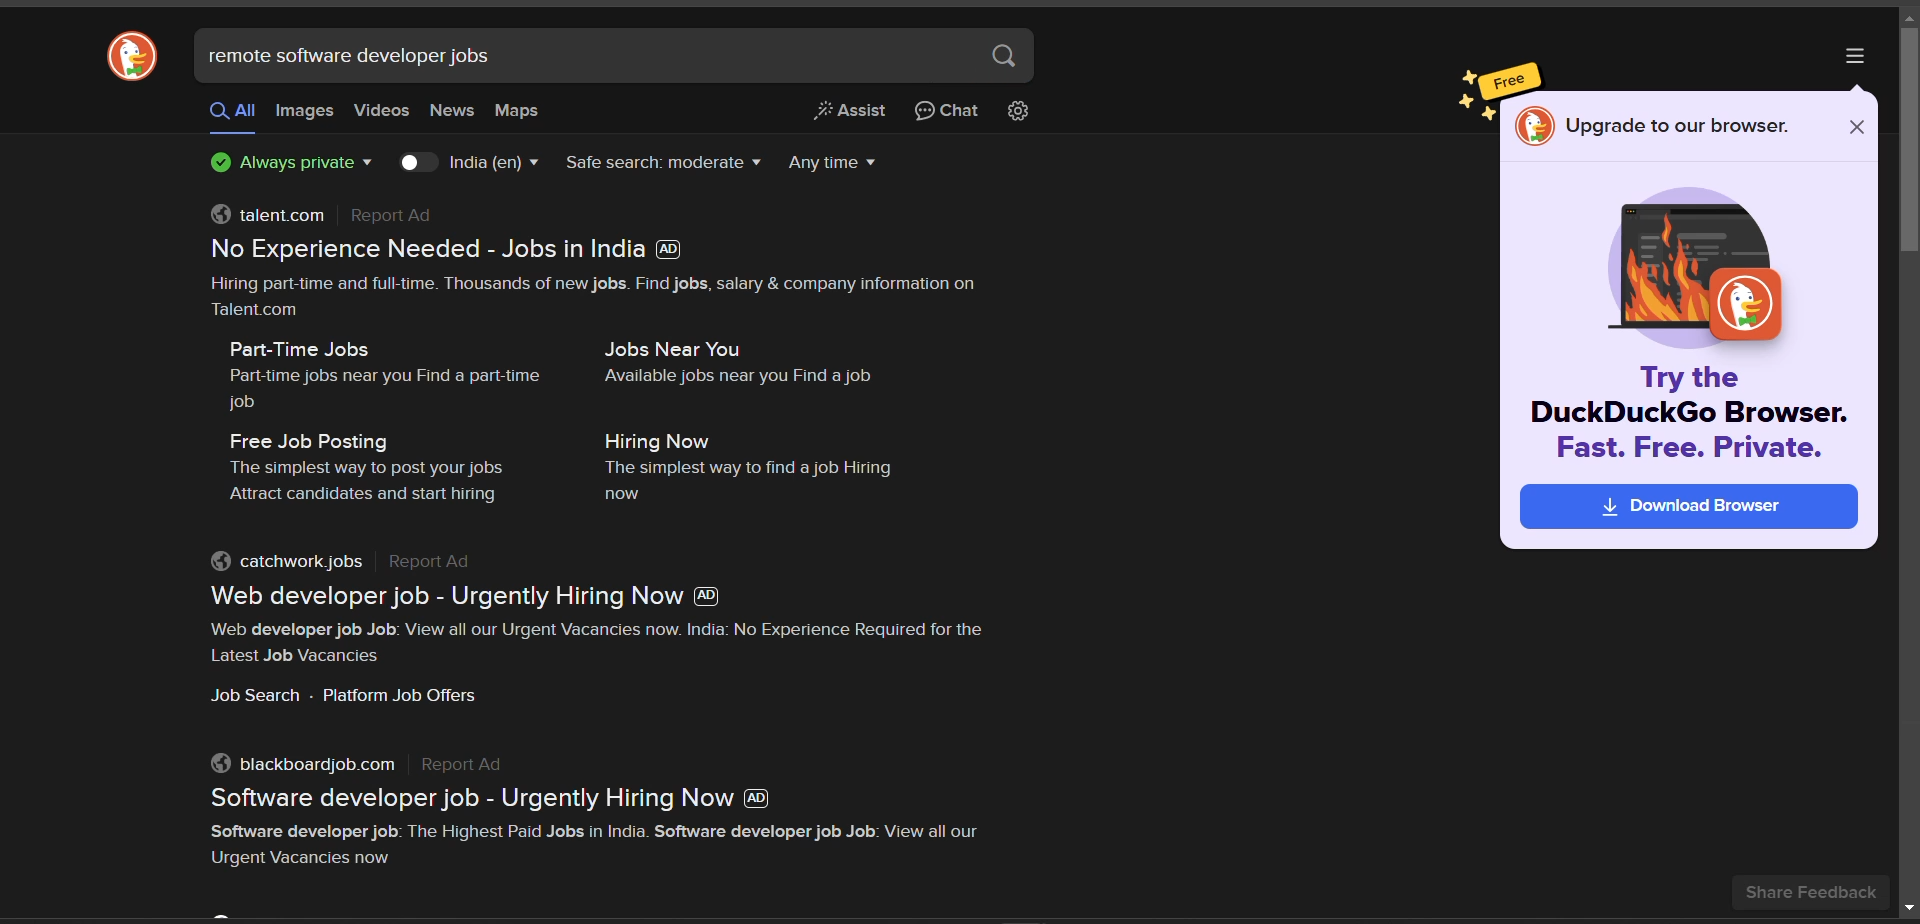  I want to click on all, so click(233, 112).